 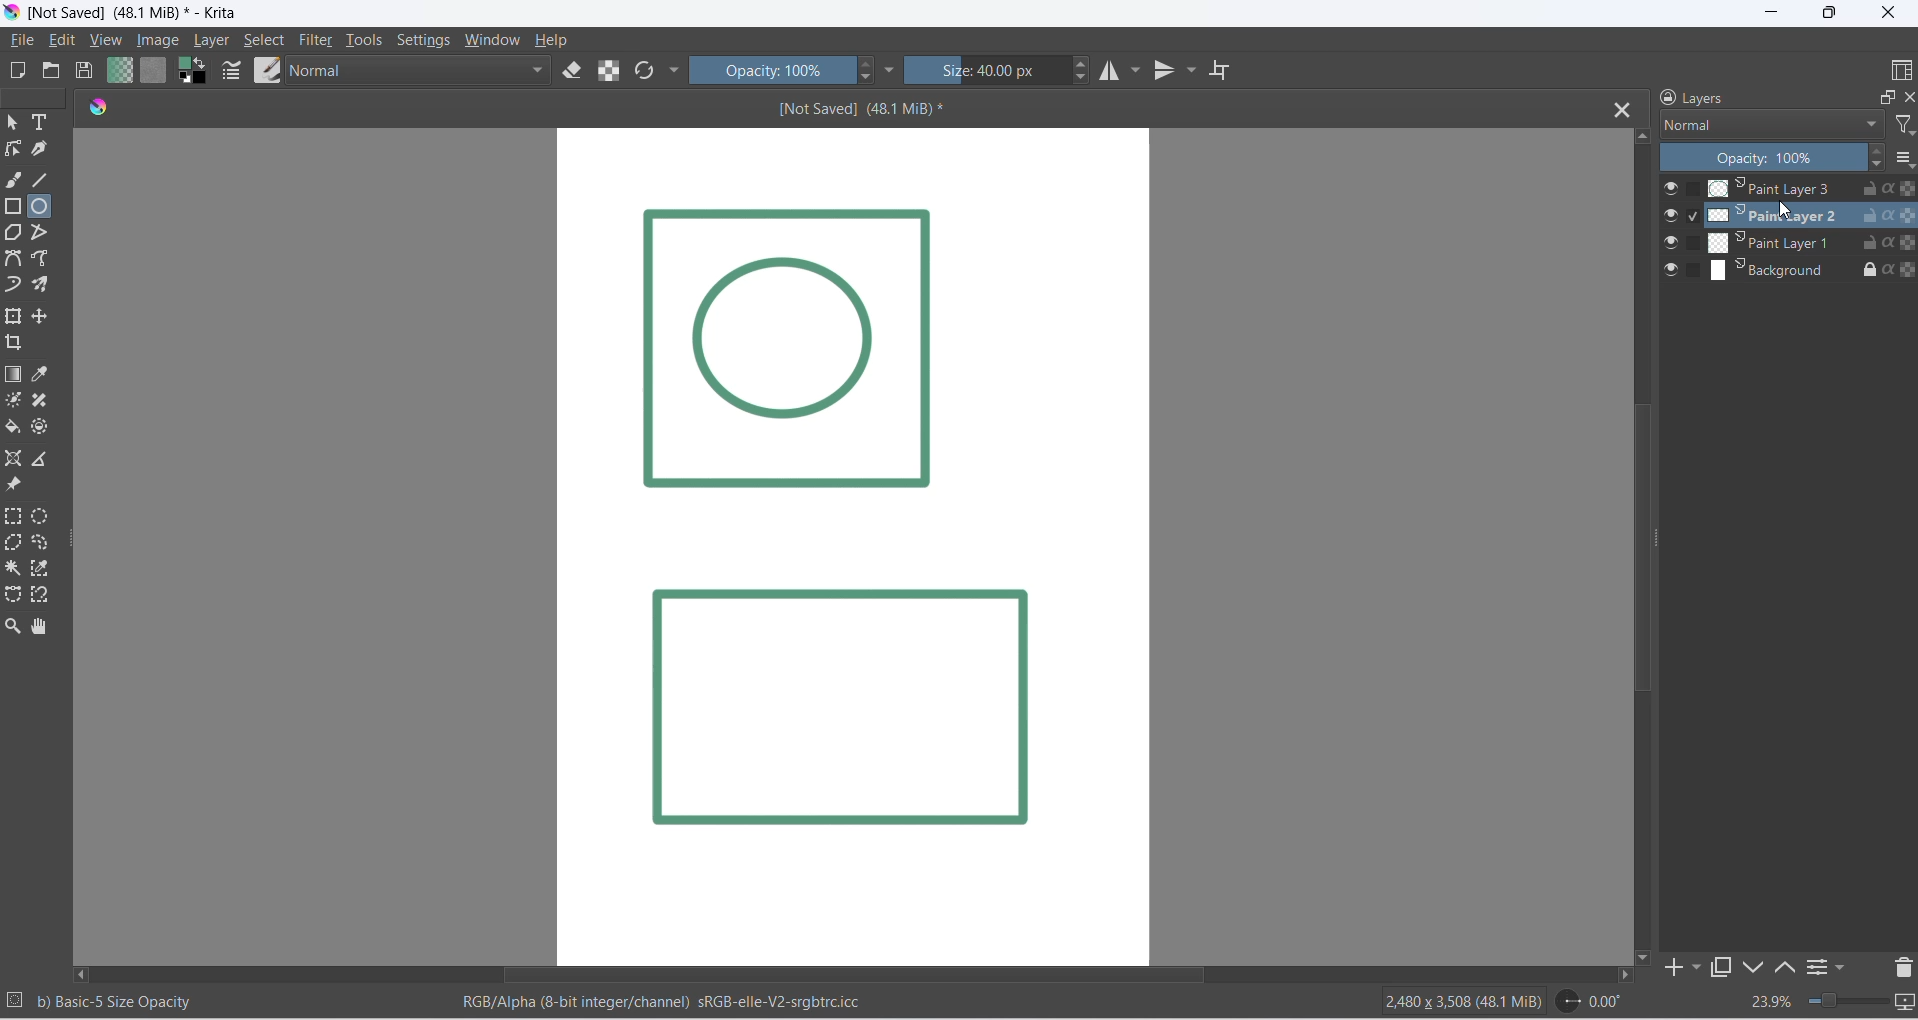 I want to click on line tool, so click(x=44, y=179).